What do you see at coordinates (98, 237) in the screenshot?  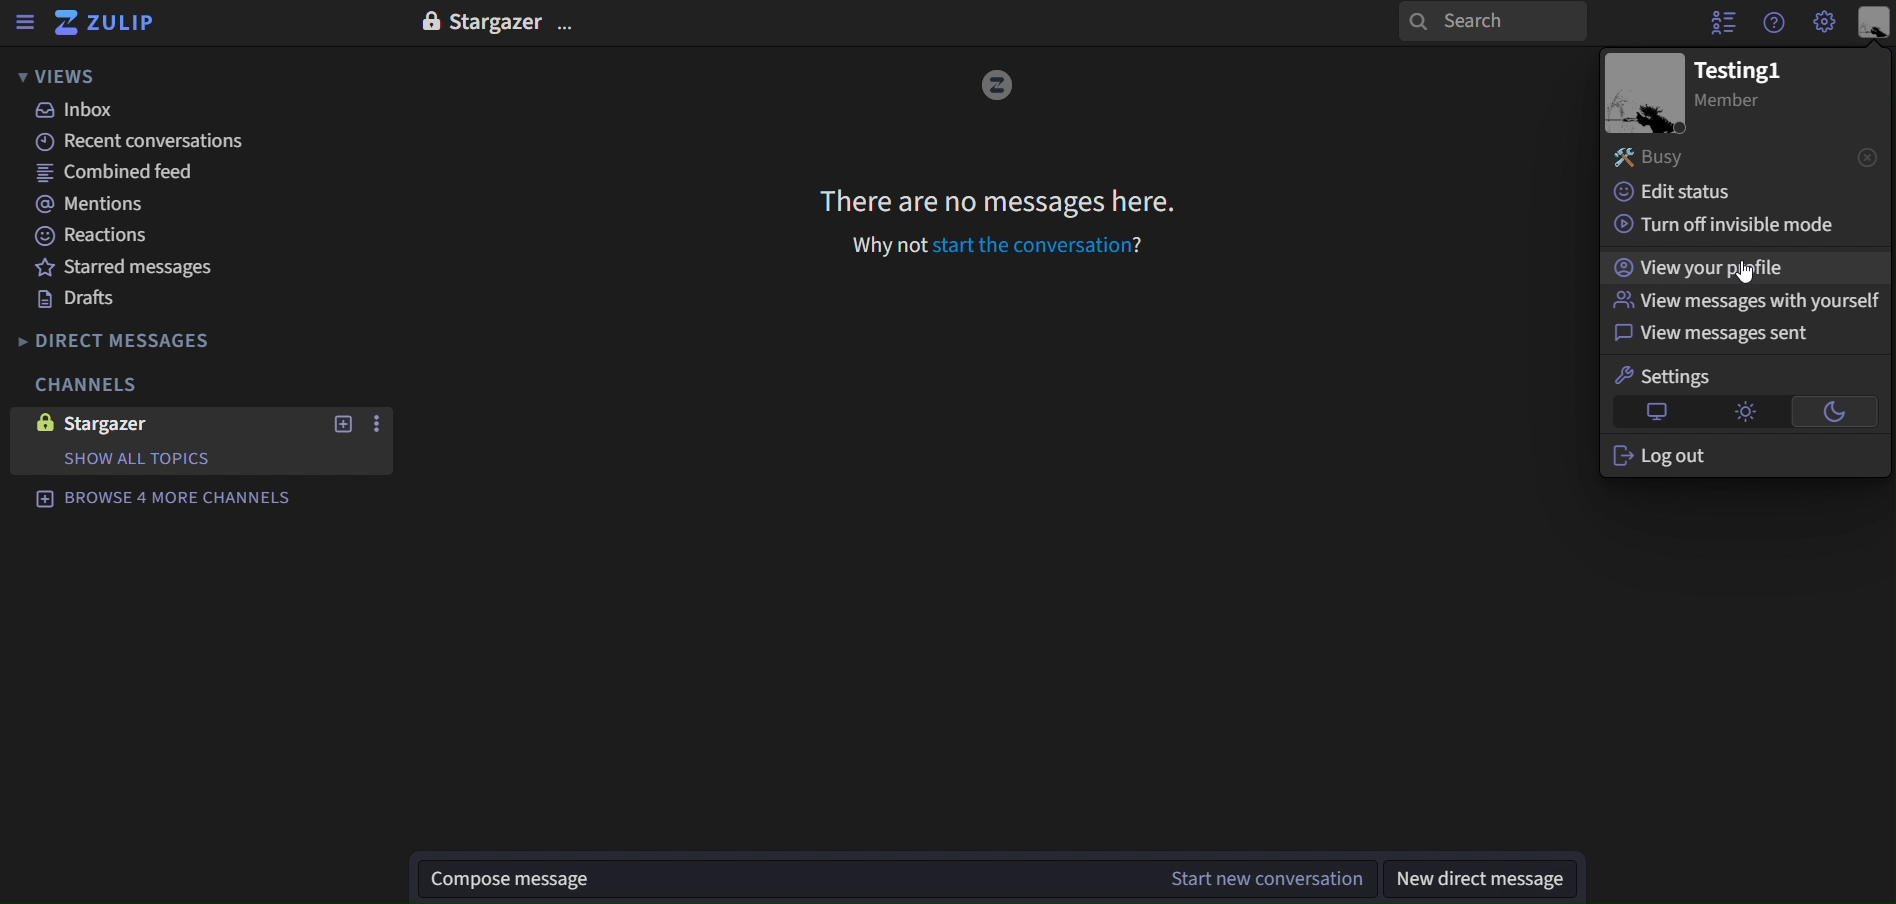 I see `reactions` at bounding box center [98, 237].